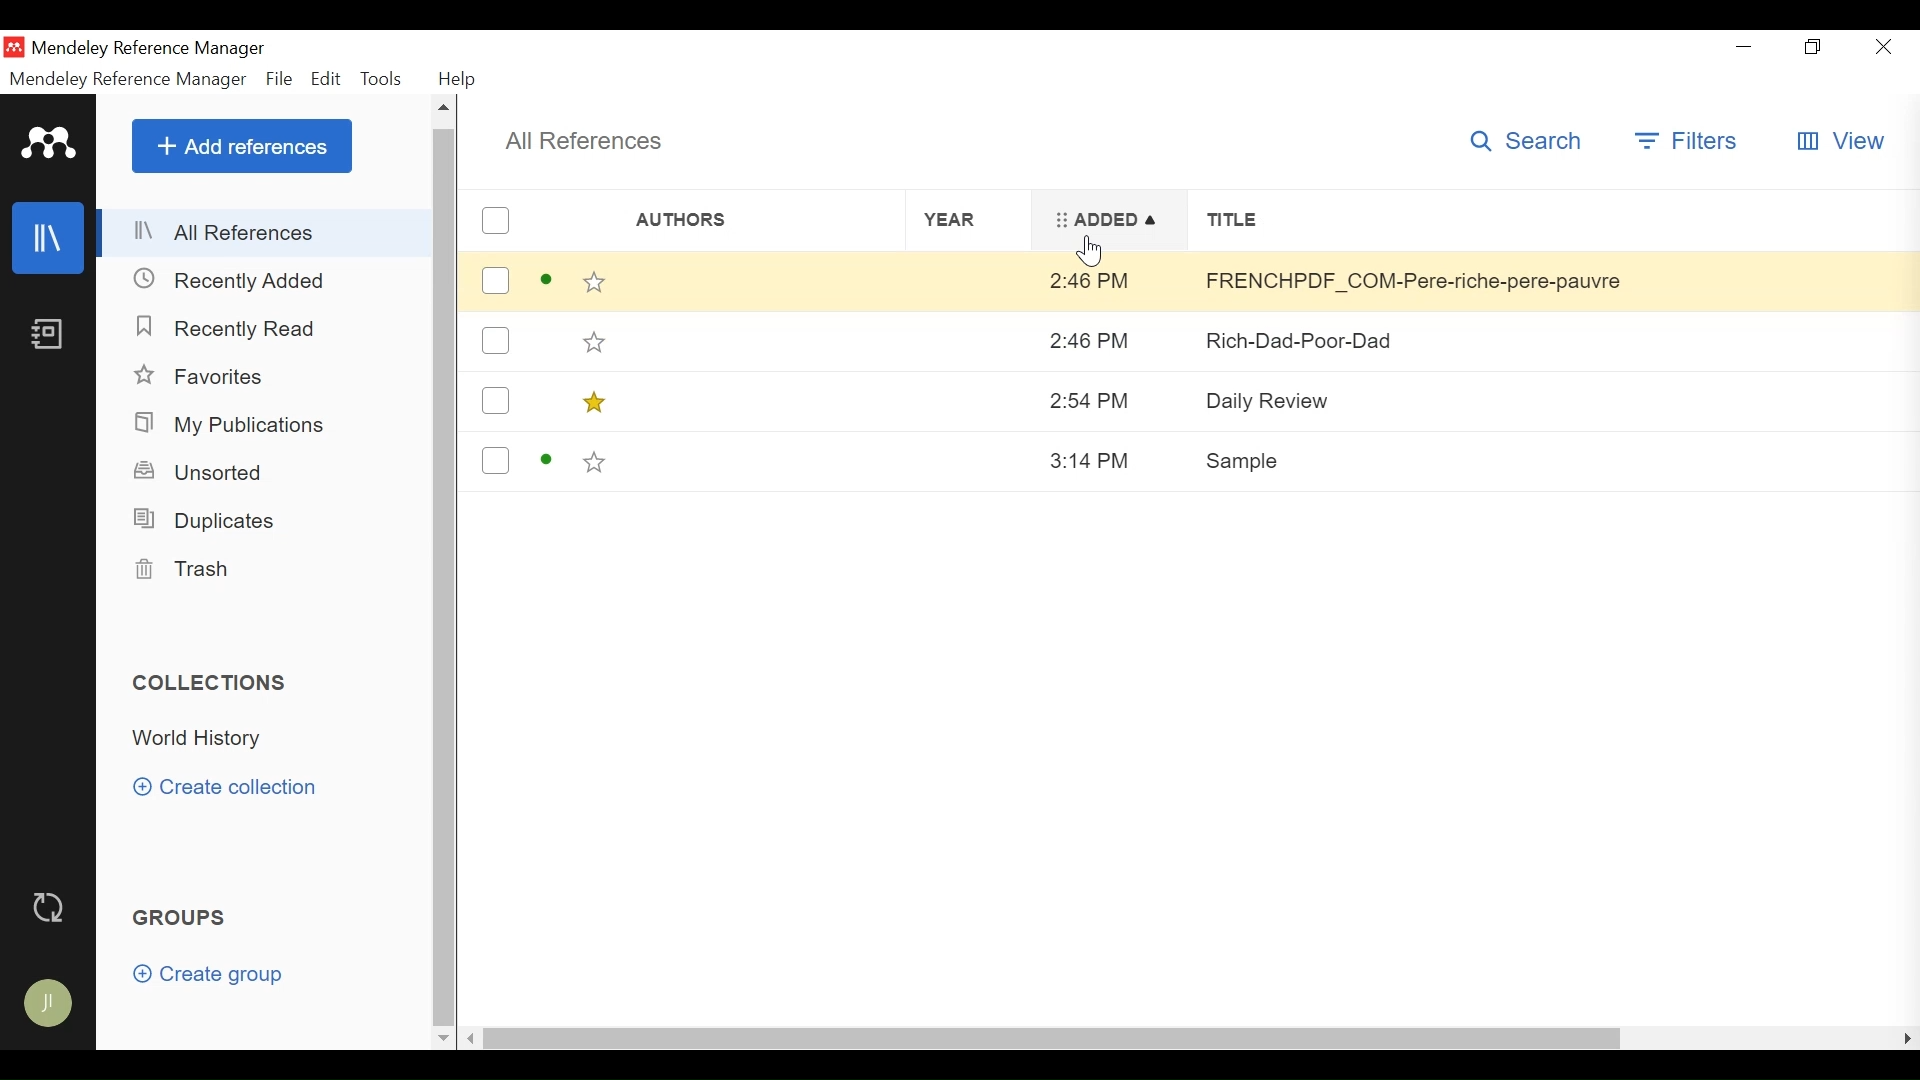  What do you see at coordinates (1553, 283) in the screenshot?
I see `Daily Review` at bounding box center [1553, 283].